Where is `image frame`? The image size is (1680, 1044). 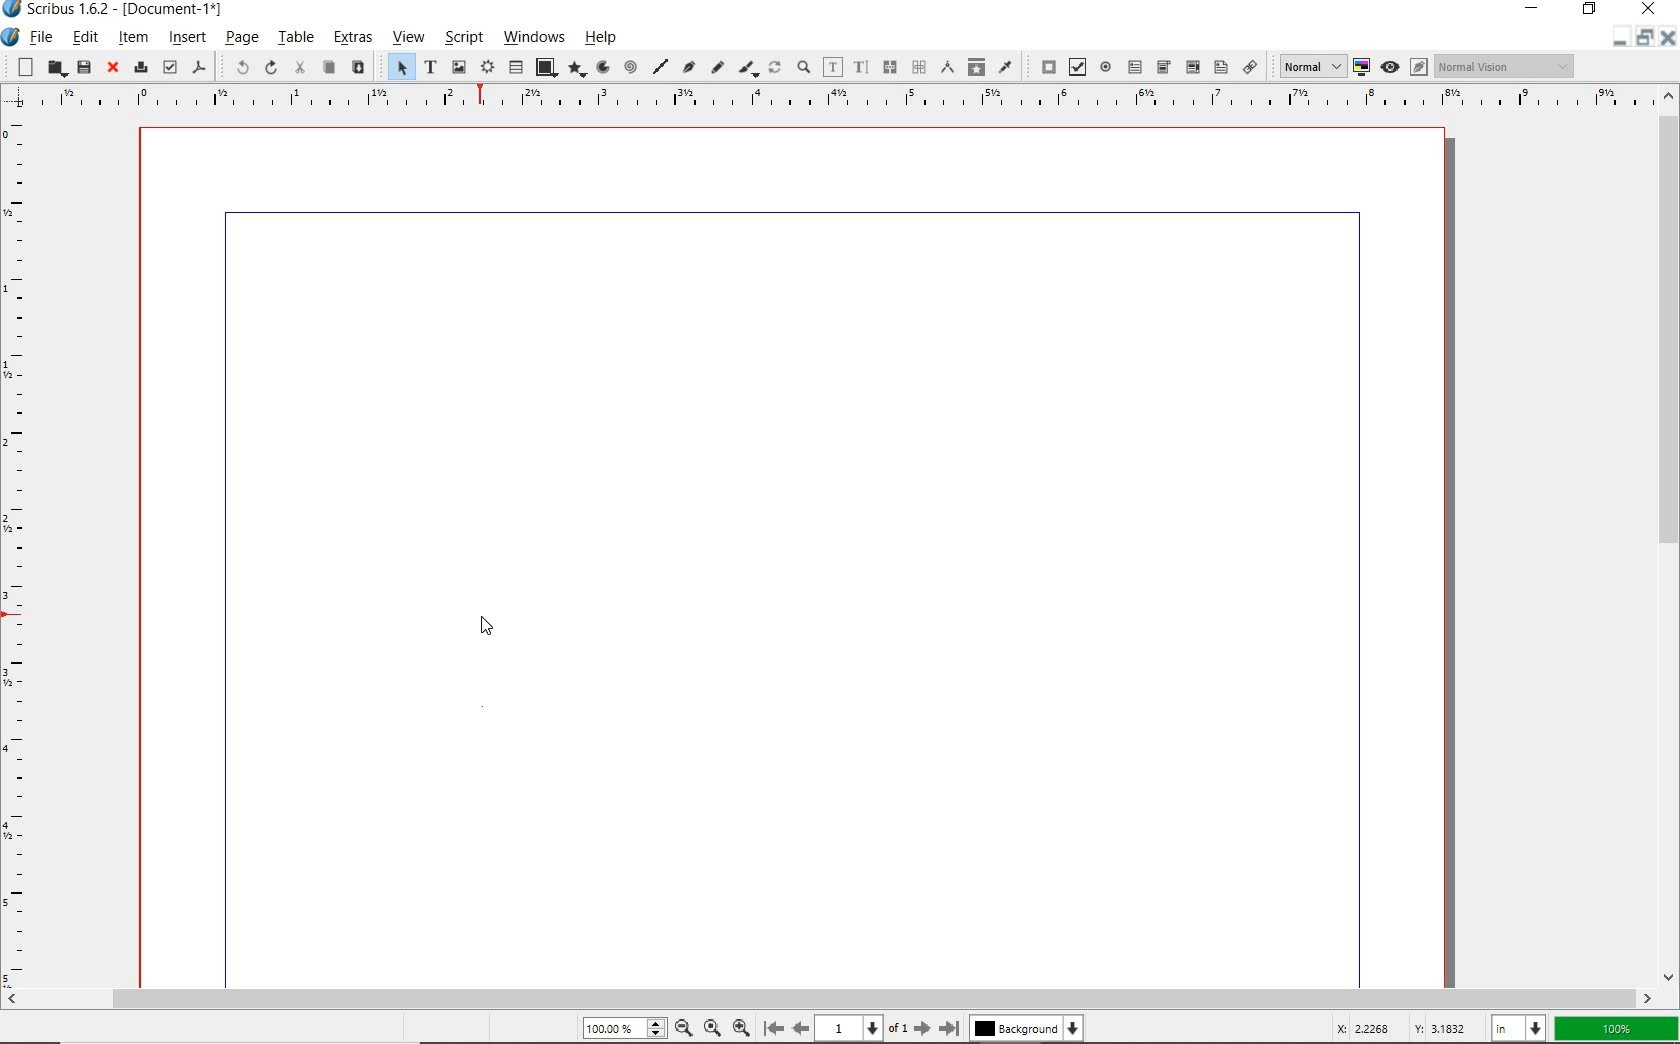
image frame is located at coordinates (460, 67).